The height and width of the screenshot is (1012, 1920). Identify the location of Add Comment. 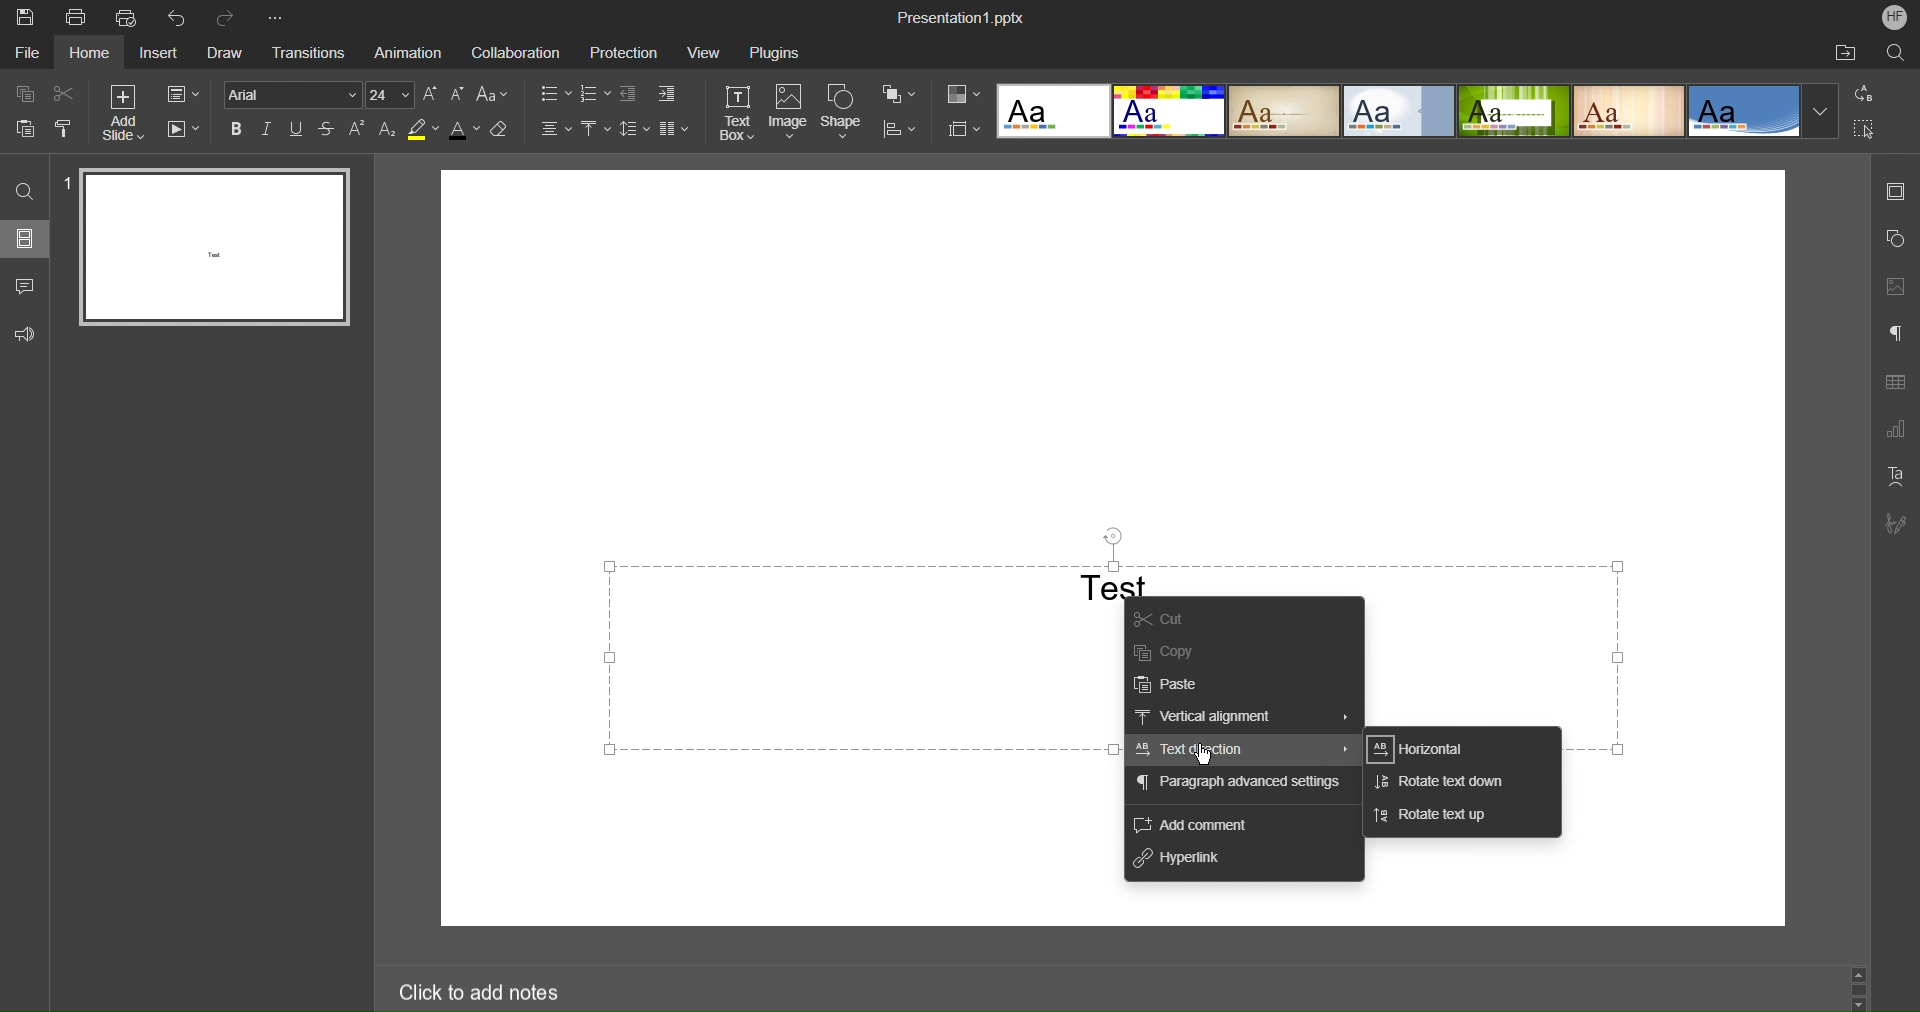
(1191, 825).